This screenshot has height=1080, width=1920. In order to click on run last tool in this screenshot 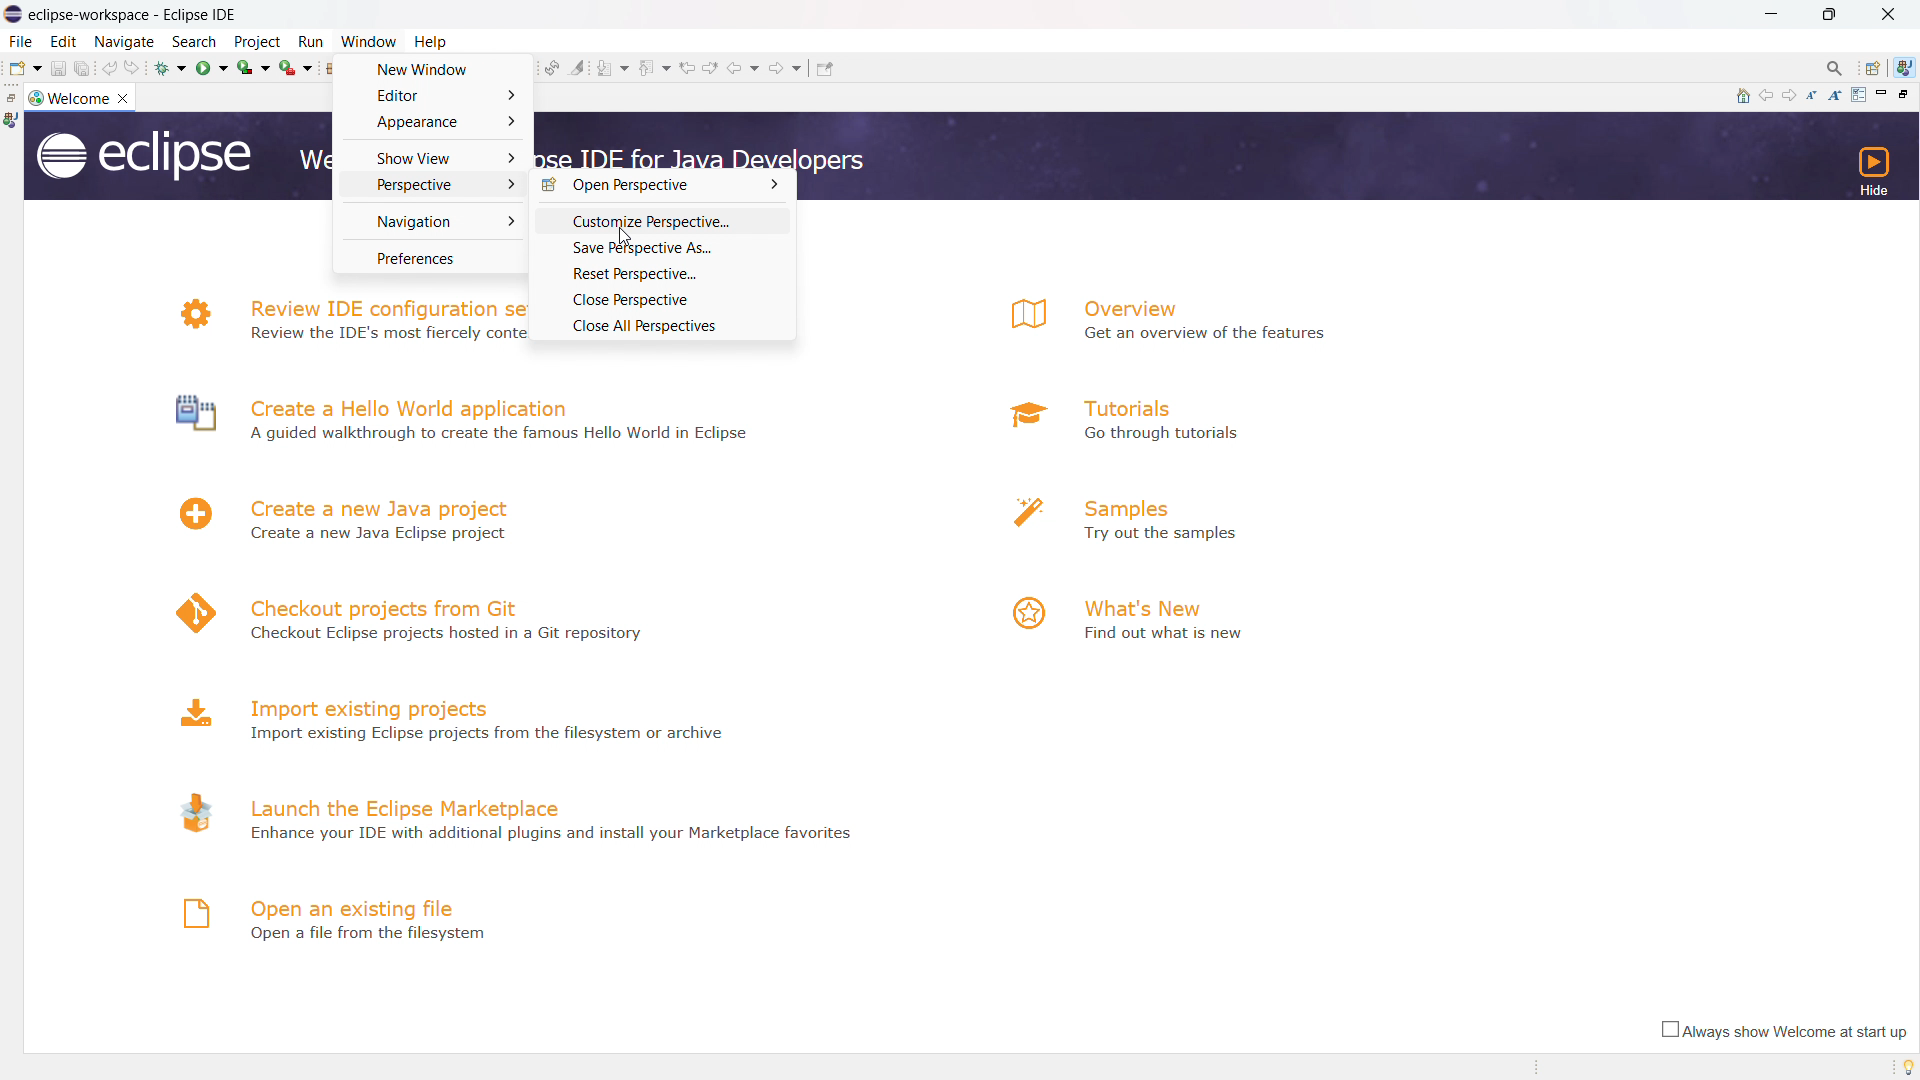, I will do `click(296, 67)`.